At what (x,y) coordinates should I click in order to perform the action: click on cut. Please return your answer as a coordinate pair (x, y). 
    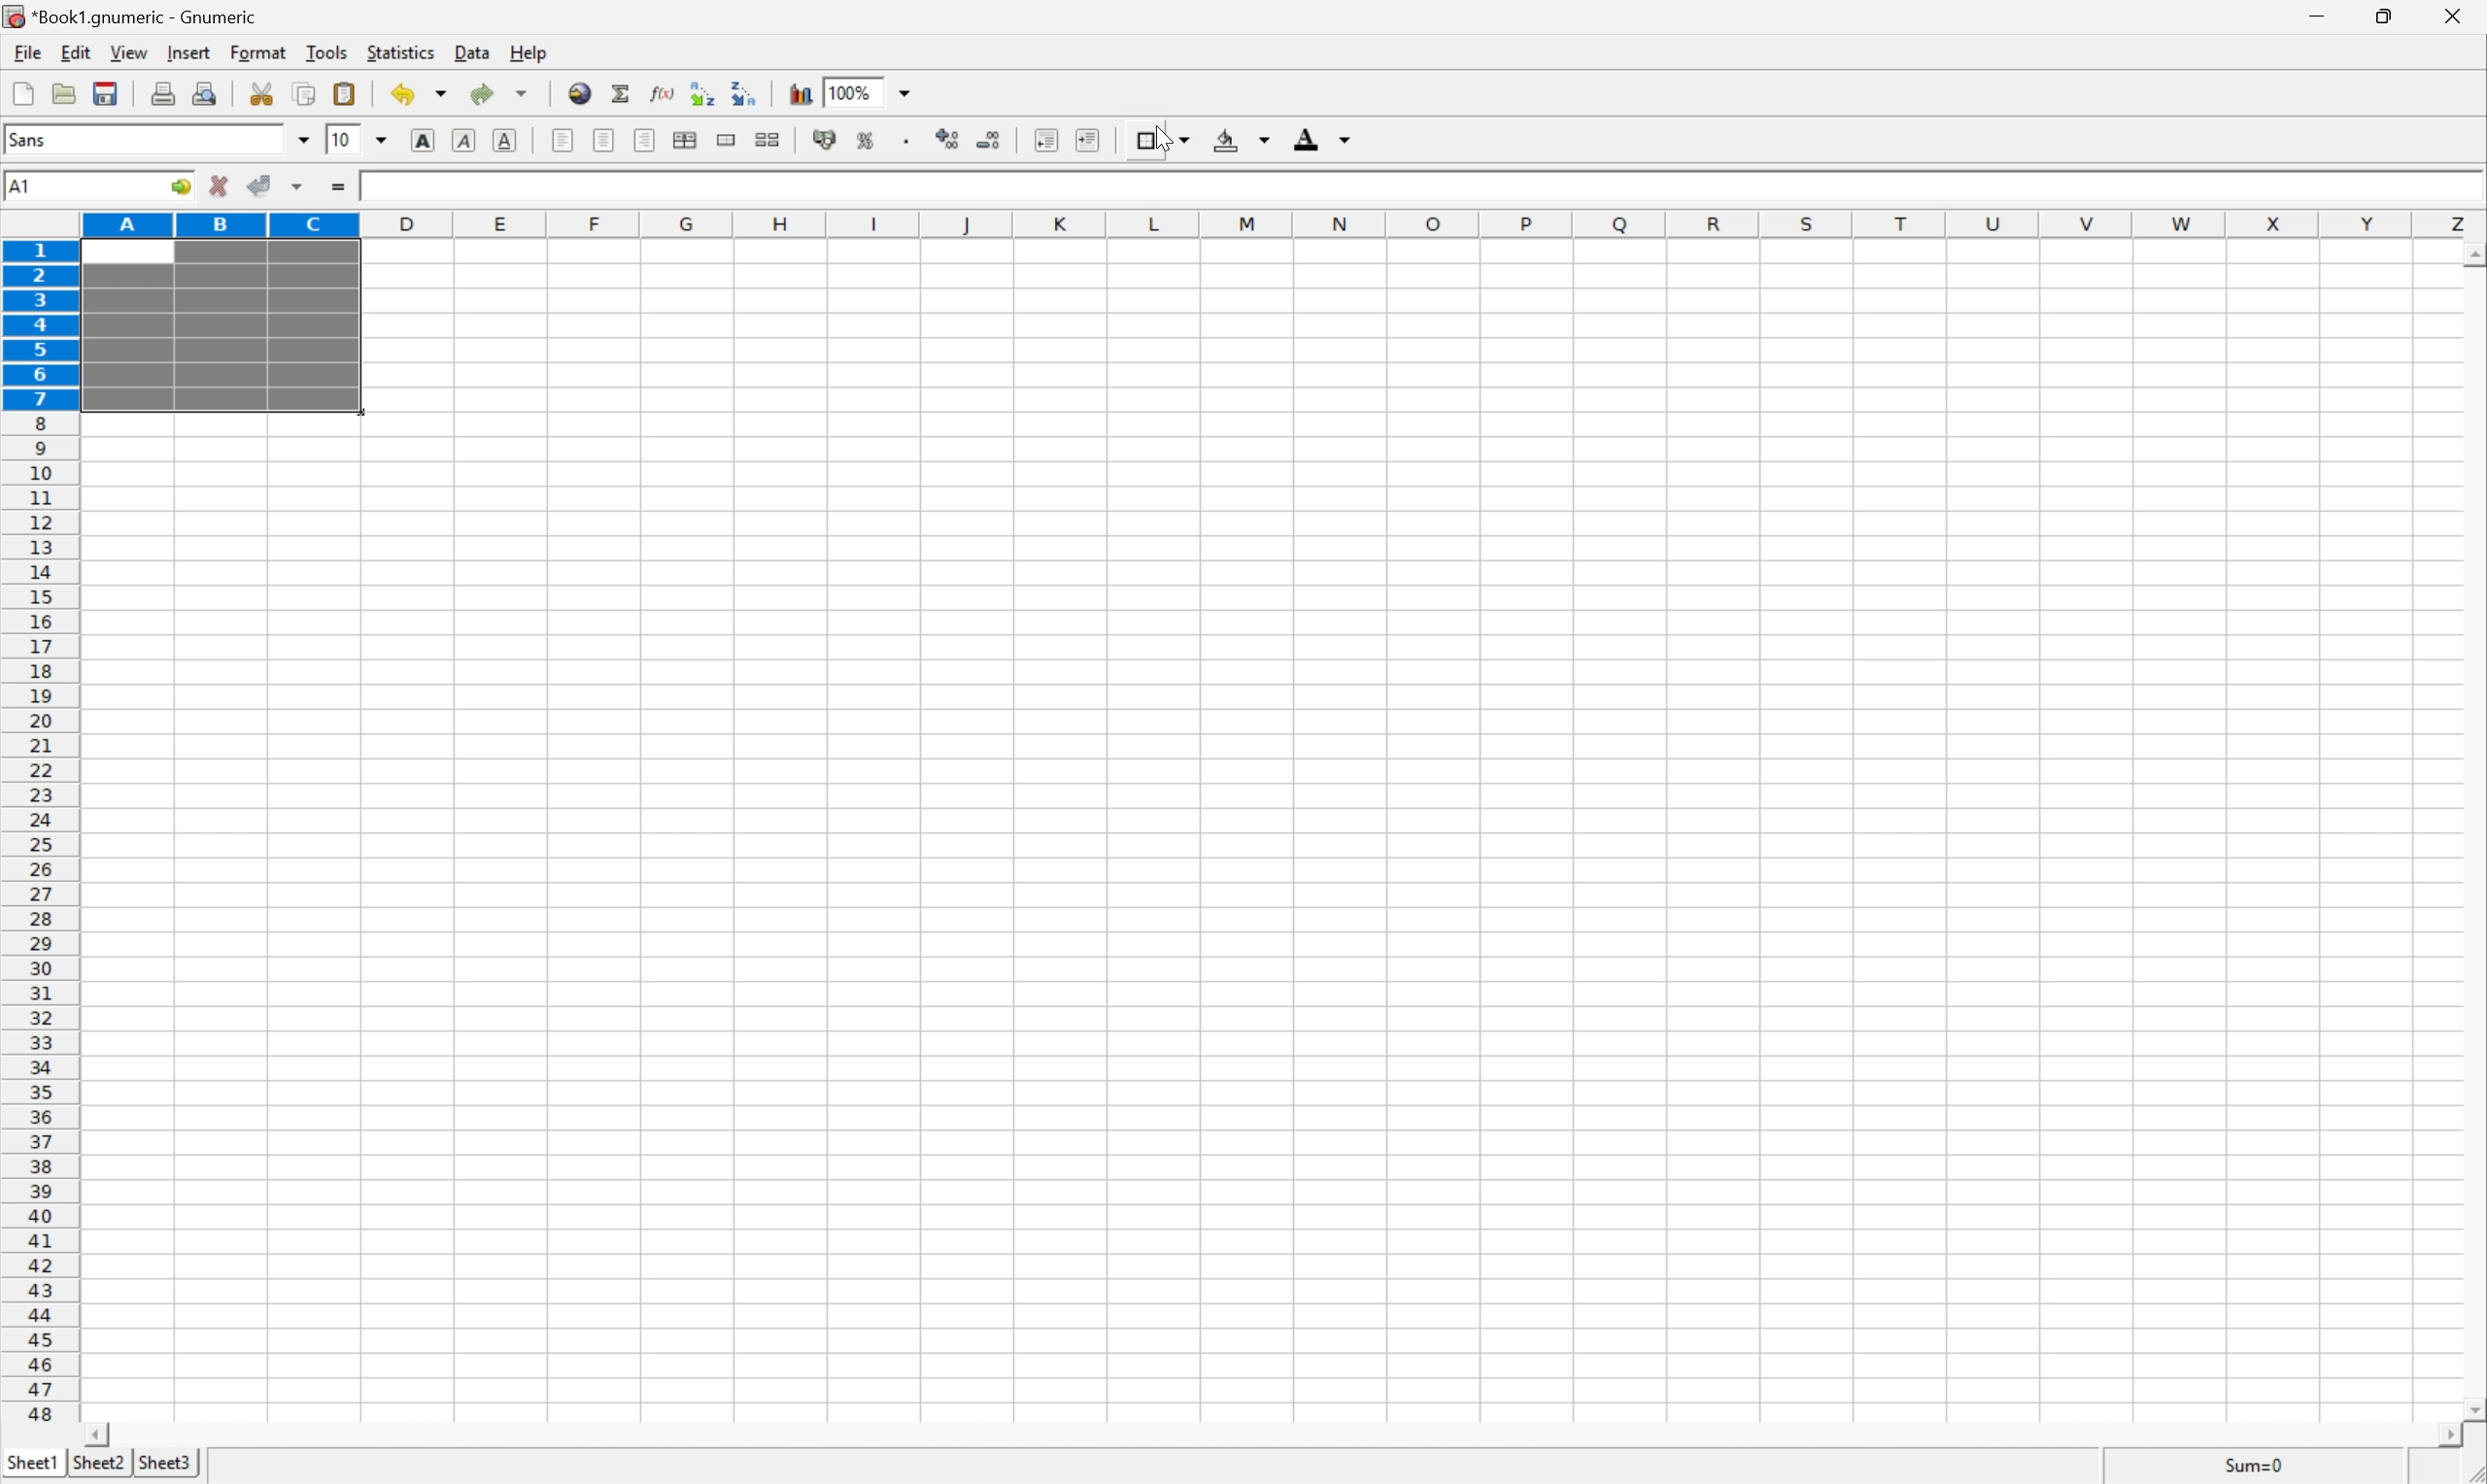
    Looking at the image, I should click on (263, 93).